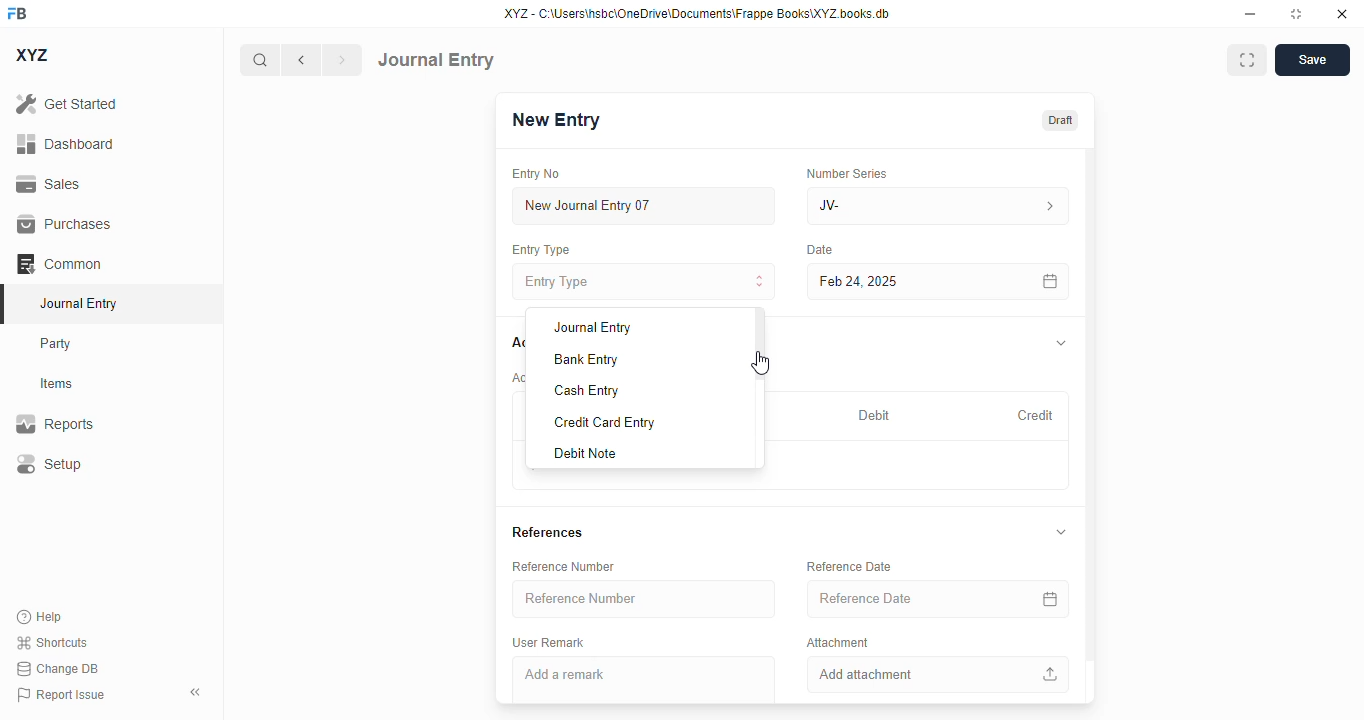 The image size is (1364, 720). What do you see at coordinates (48, 184) in the screenshot?
I see `sales` at bounding box center [48, 184].